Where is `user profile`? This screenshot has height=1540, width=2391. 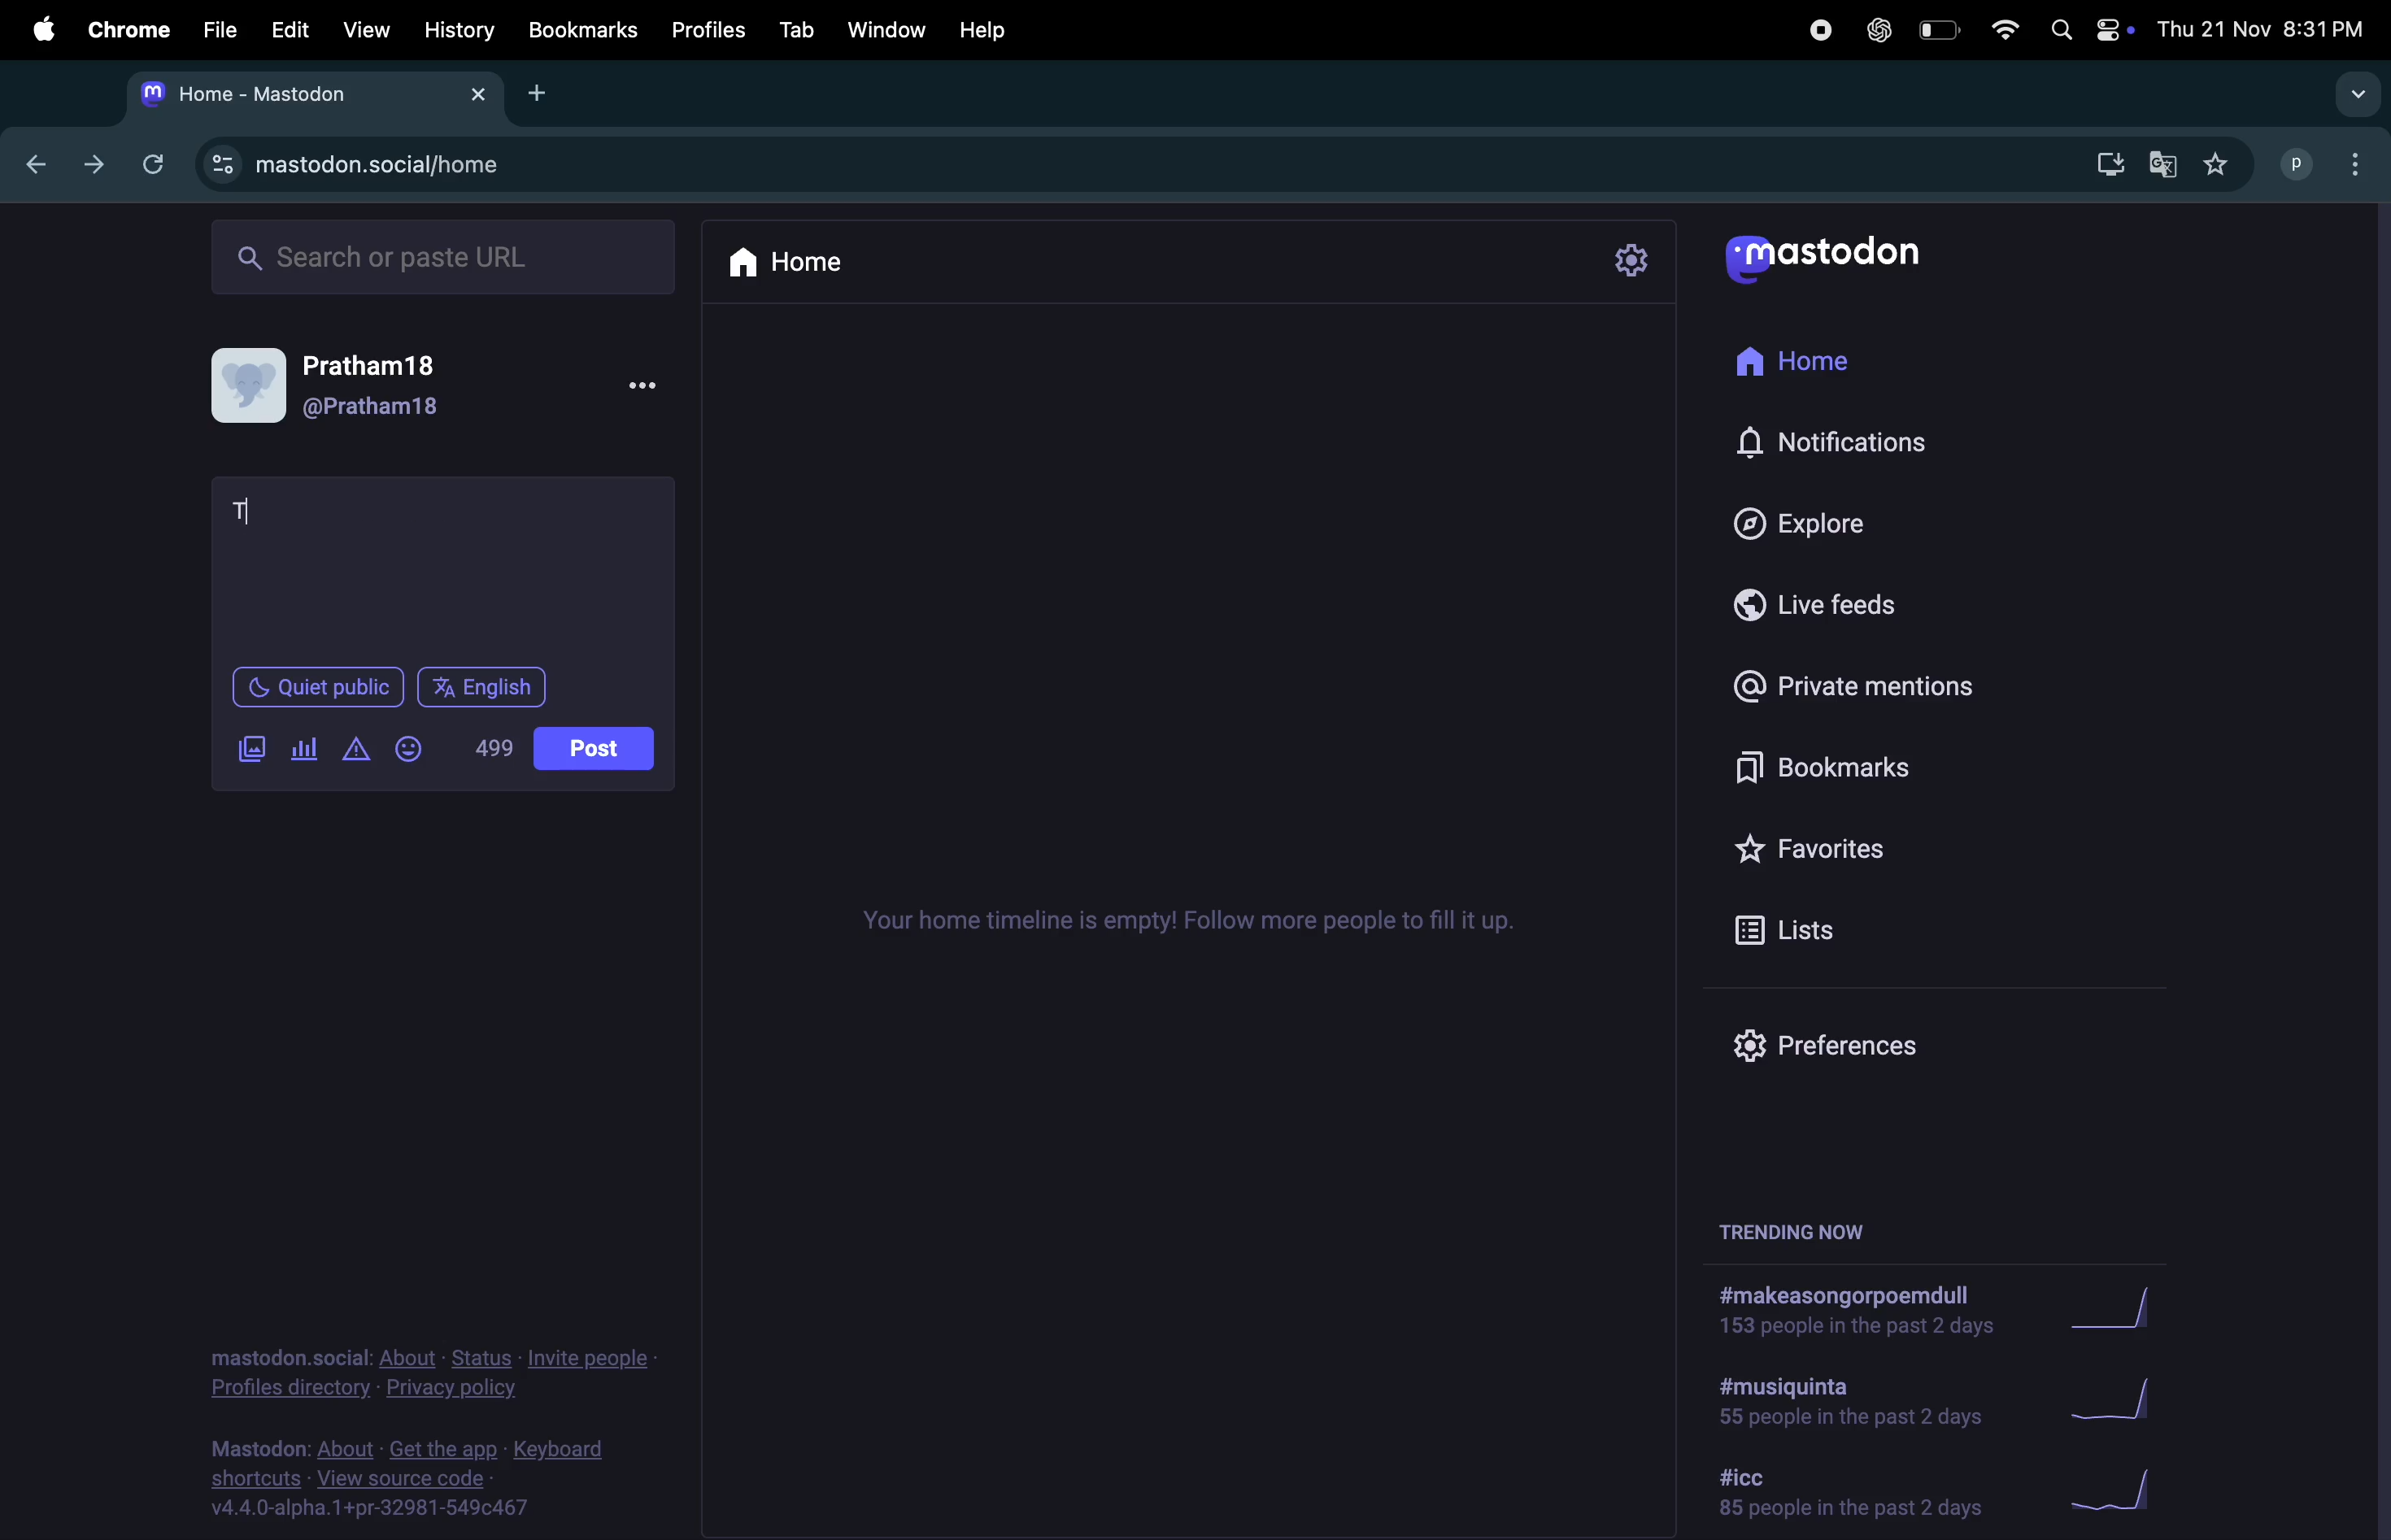 user profile is located at coordinates (253, 387).